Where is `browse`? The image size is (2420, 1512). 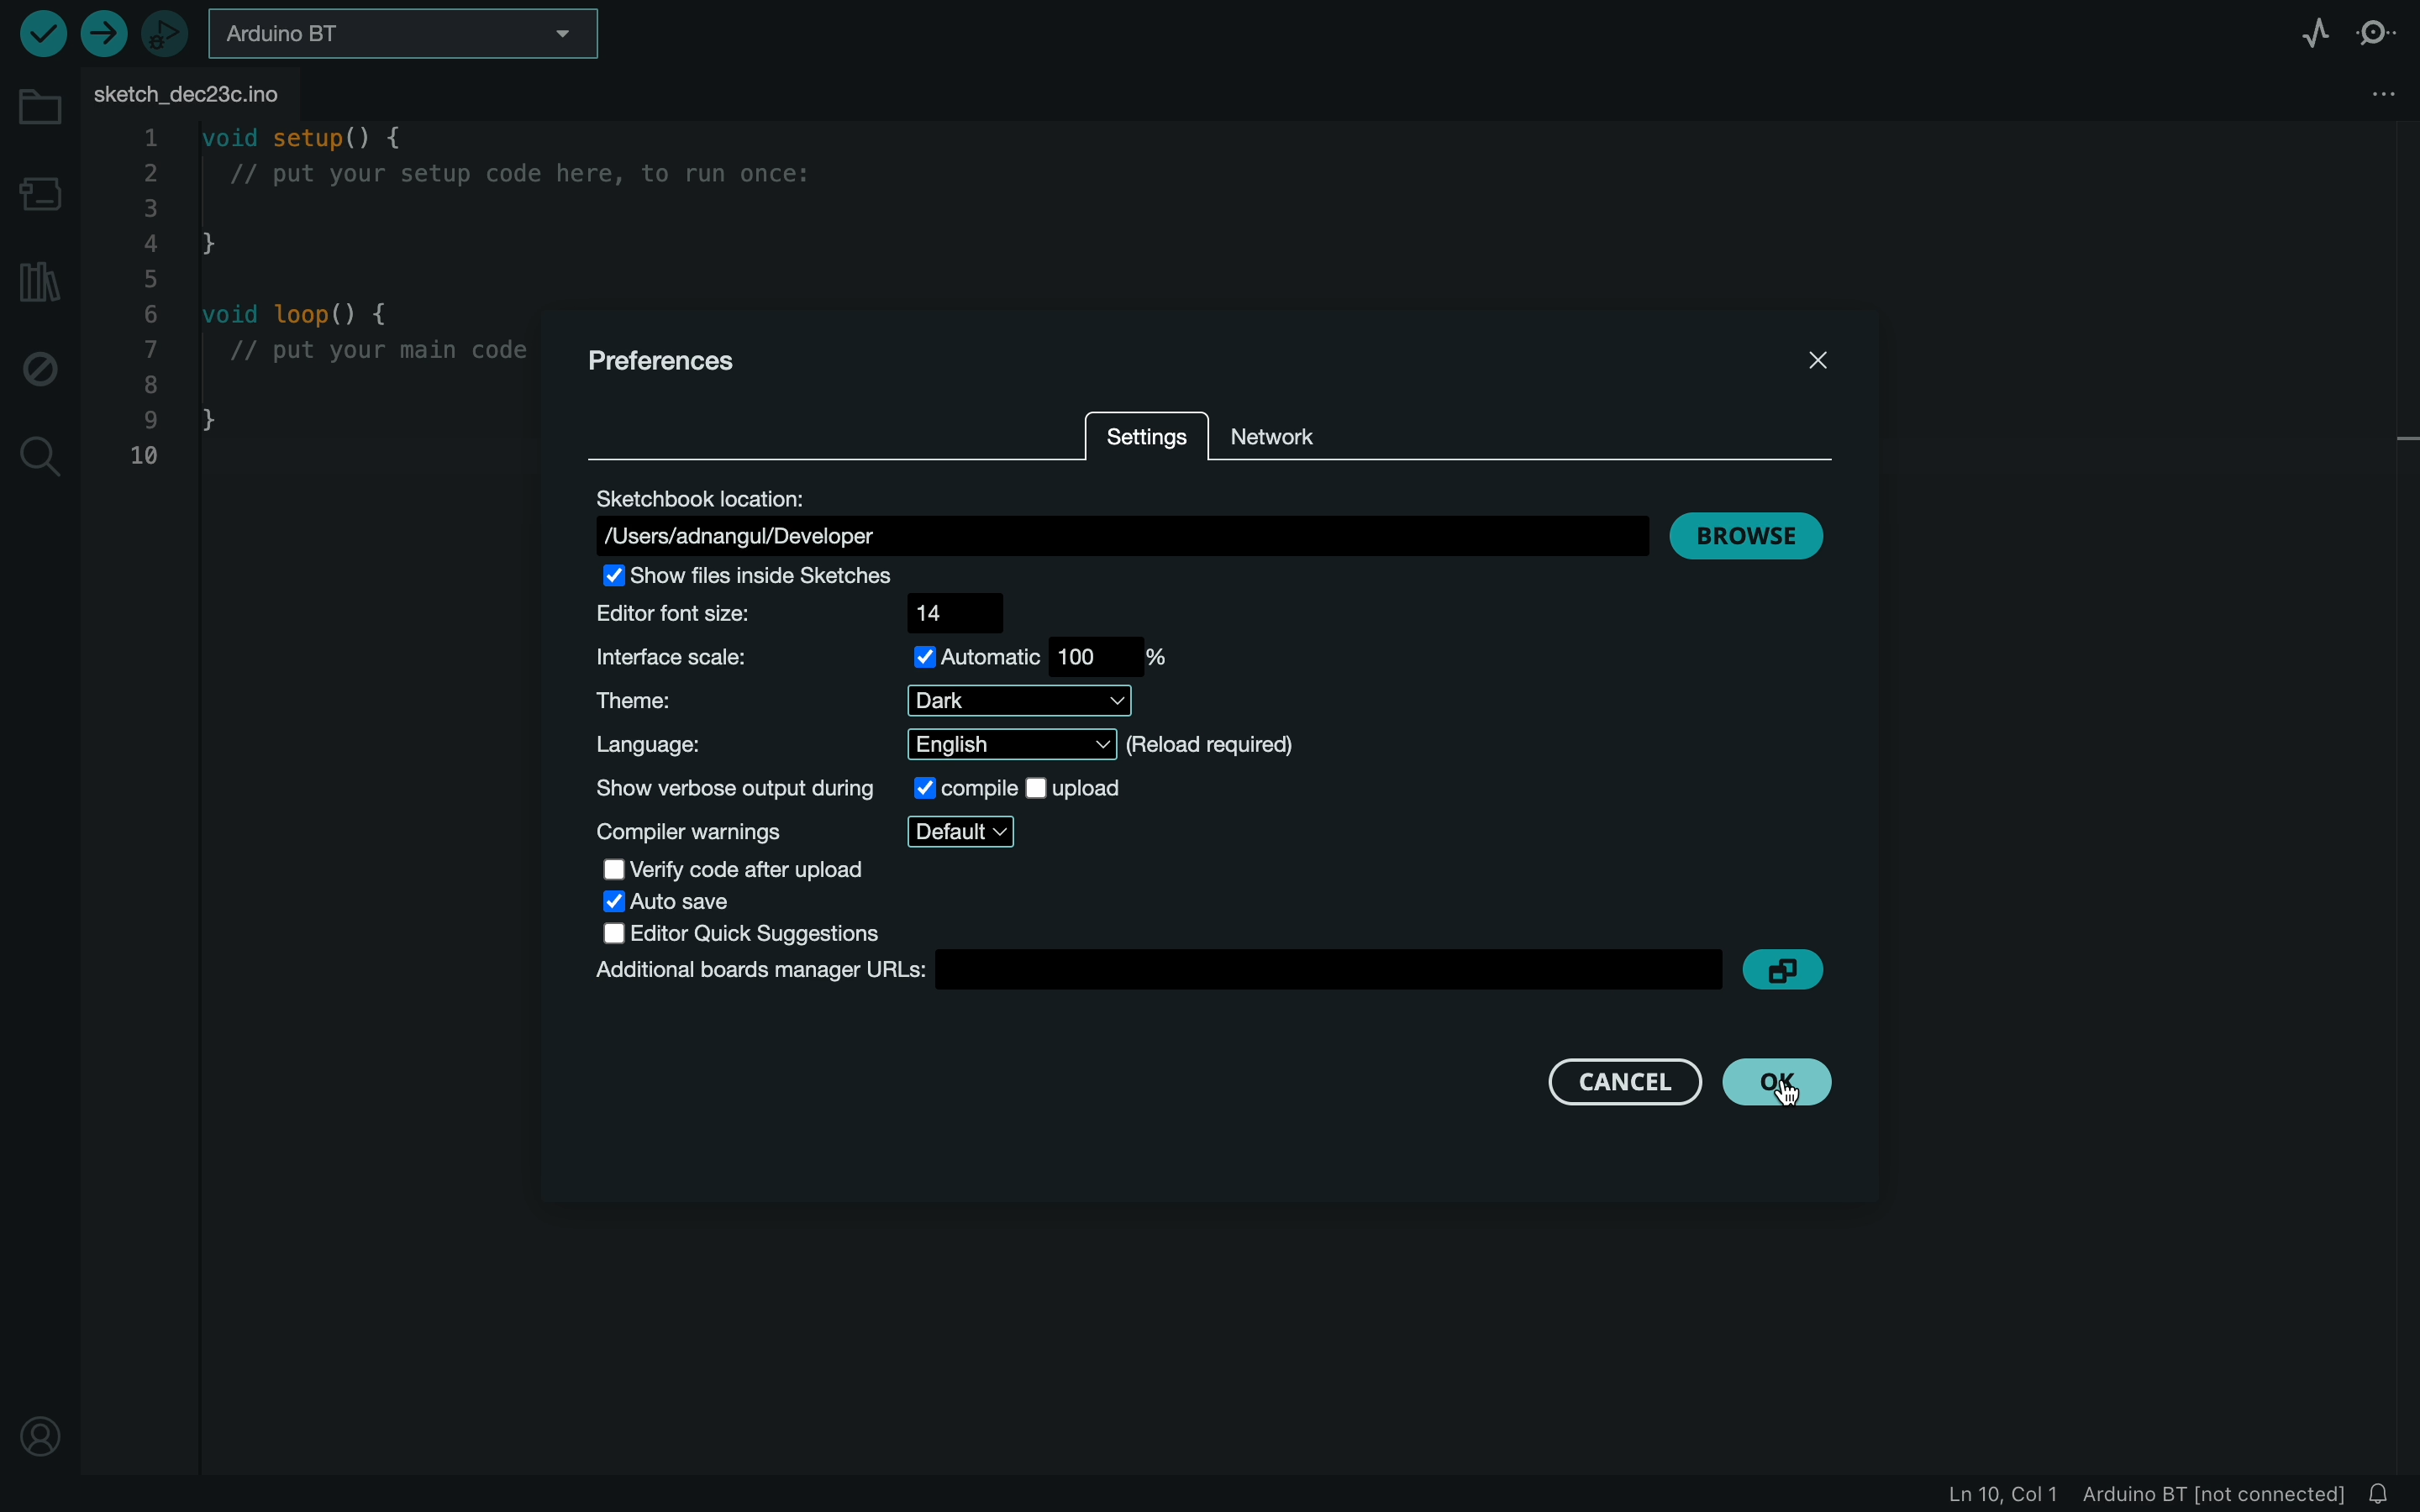
browse is located at coordinates (1753, 536).